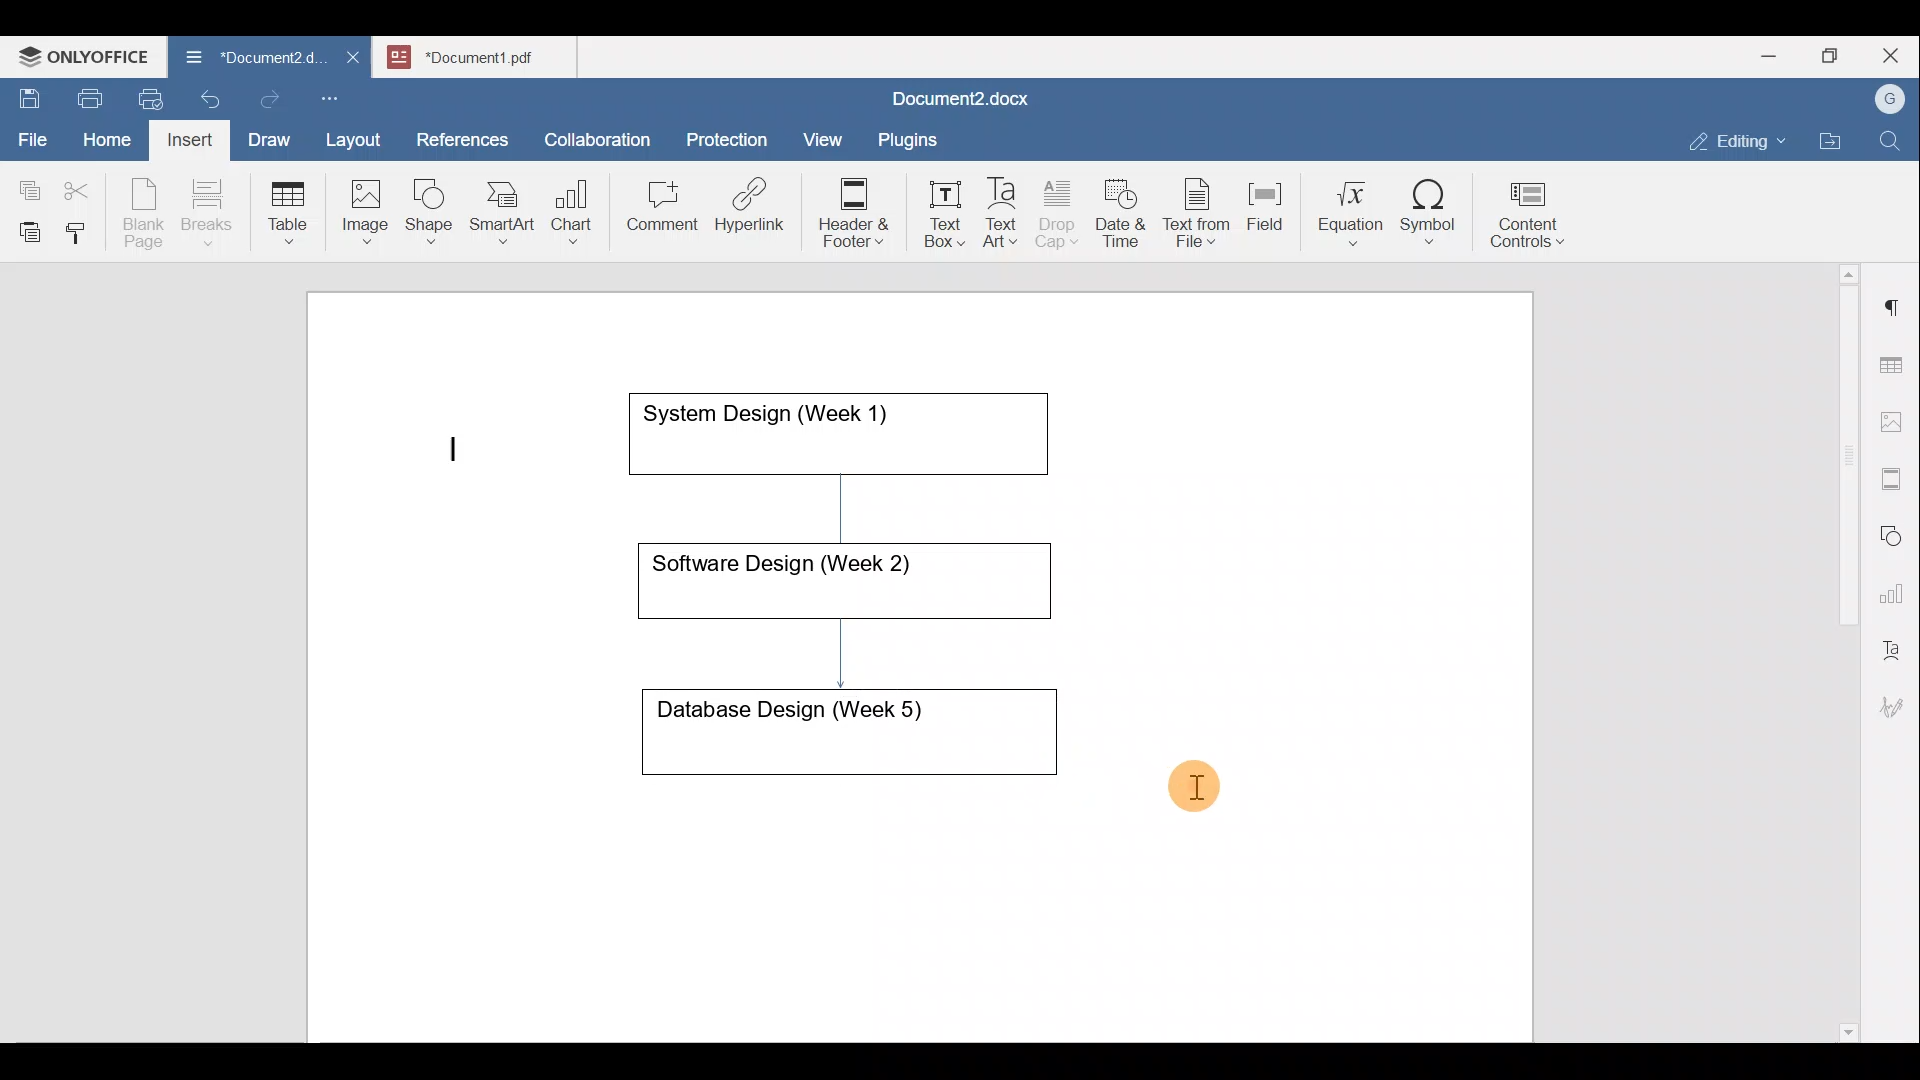 This screenshot has width=1920, height=1080. What do you see at coordinates (1768, 54) in the screenshot?
I see `Minimize` at bounding box center [1768, 54].